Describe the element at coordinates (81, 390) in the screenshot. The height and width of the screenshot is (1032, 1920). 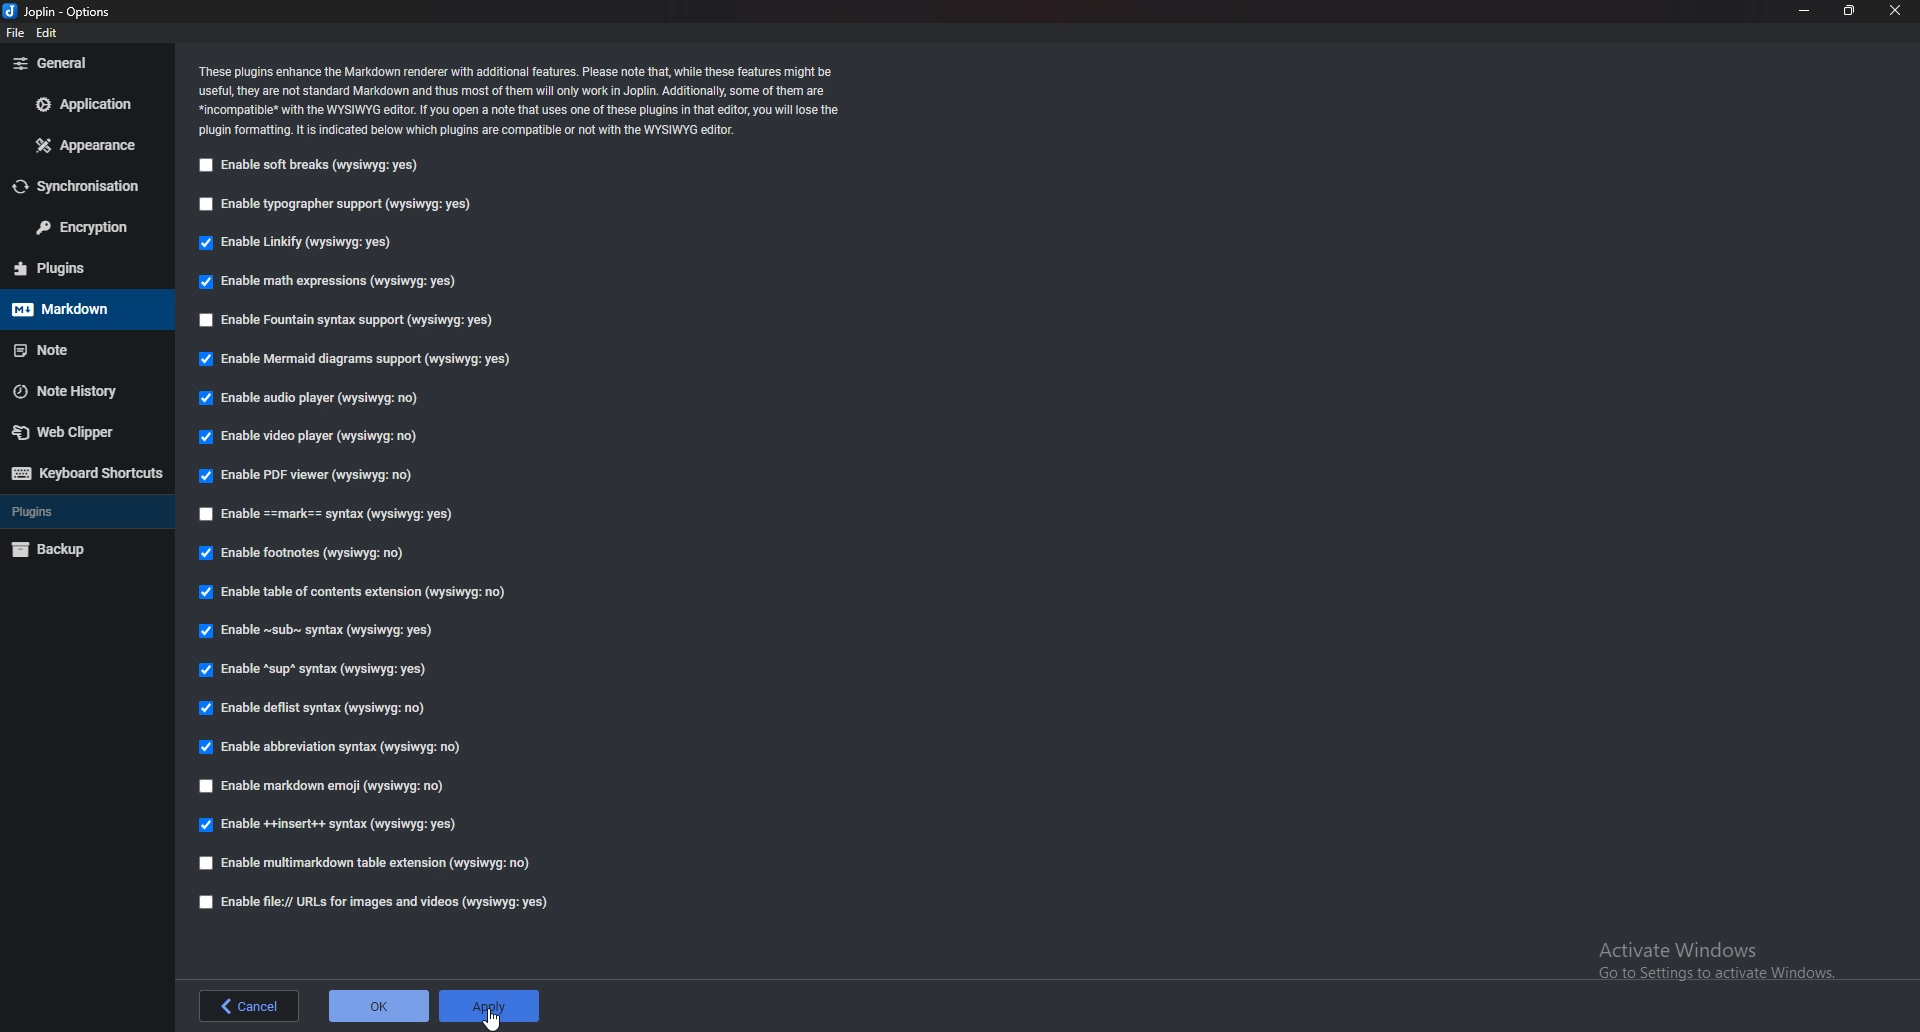
I see `note history` at that location.